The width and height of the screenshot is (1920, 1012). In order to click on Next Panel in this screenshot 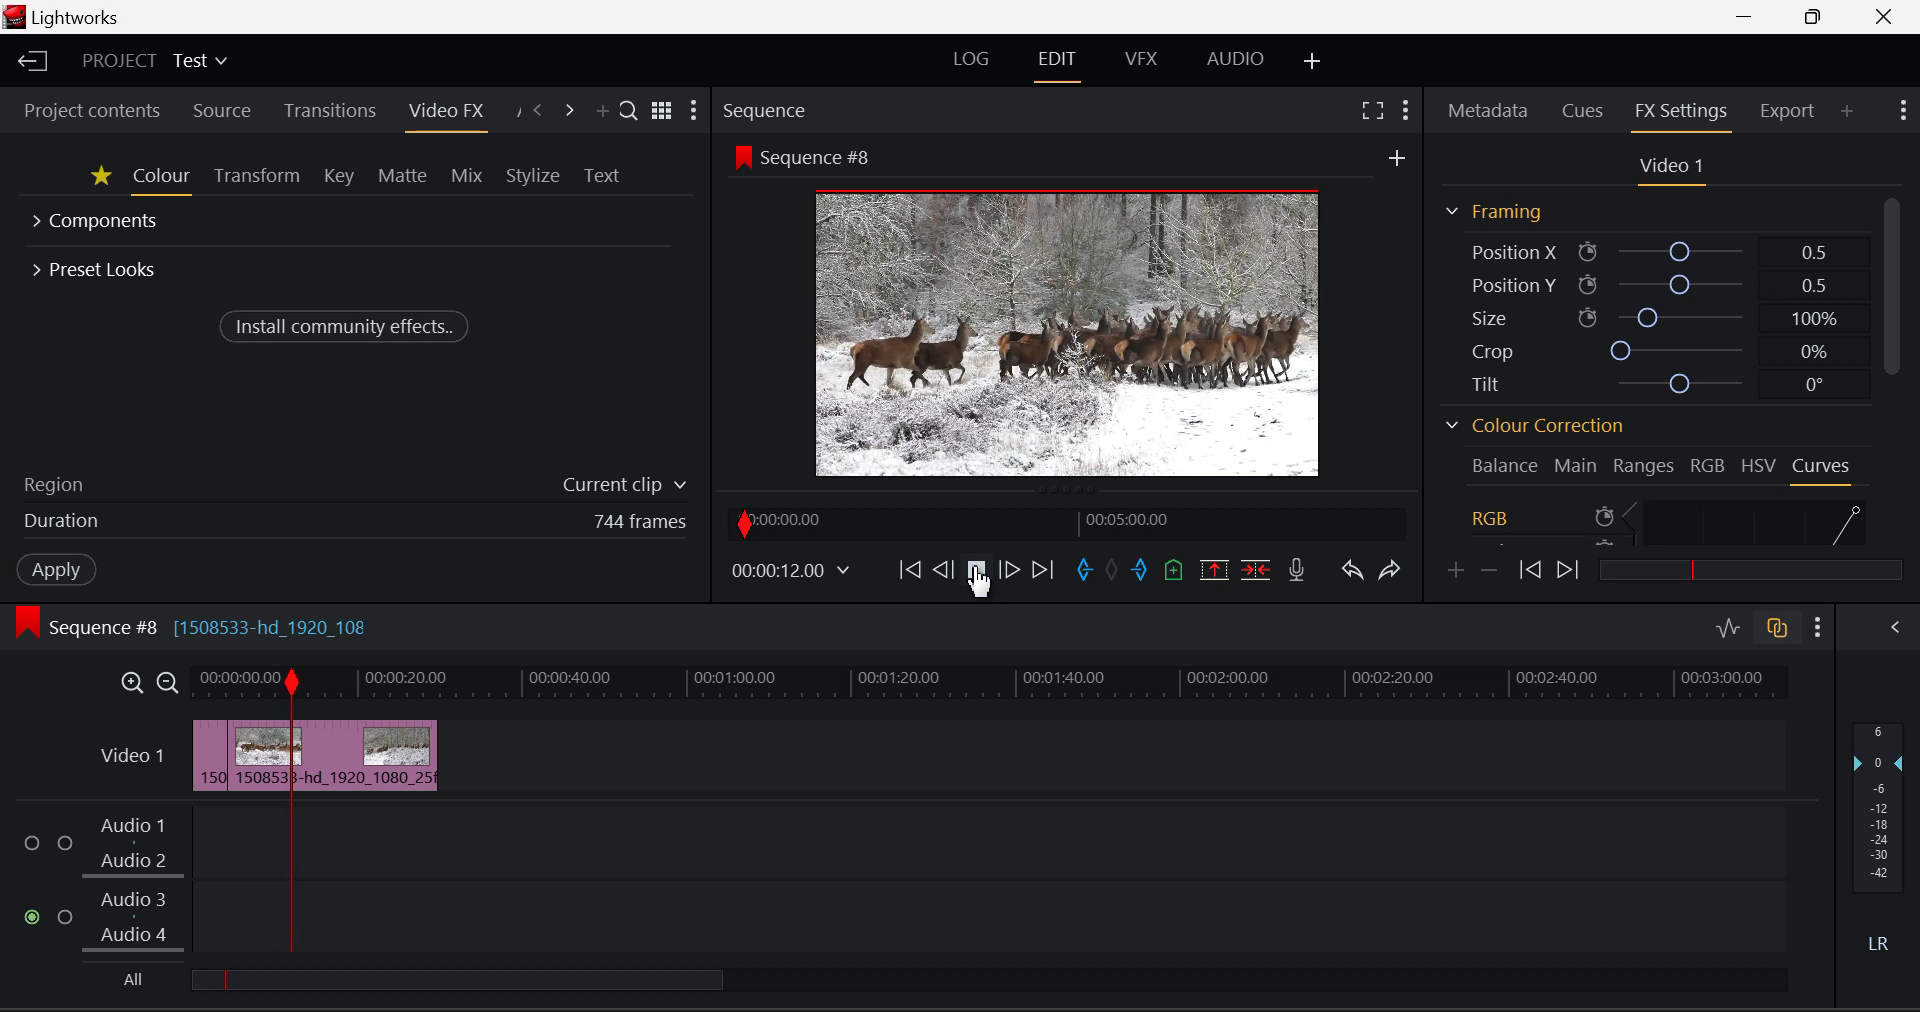, I will do `click(569, 108)`.